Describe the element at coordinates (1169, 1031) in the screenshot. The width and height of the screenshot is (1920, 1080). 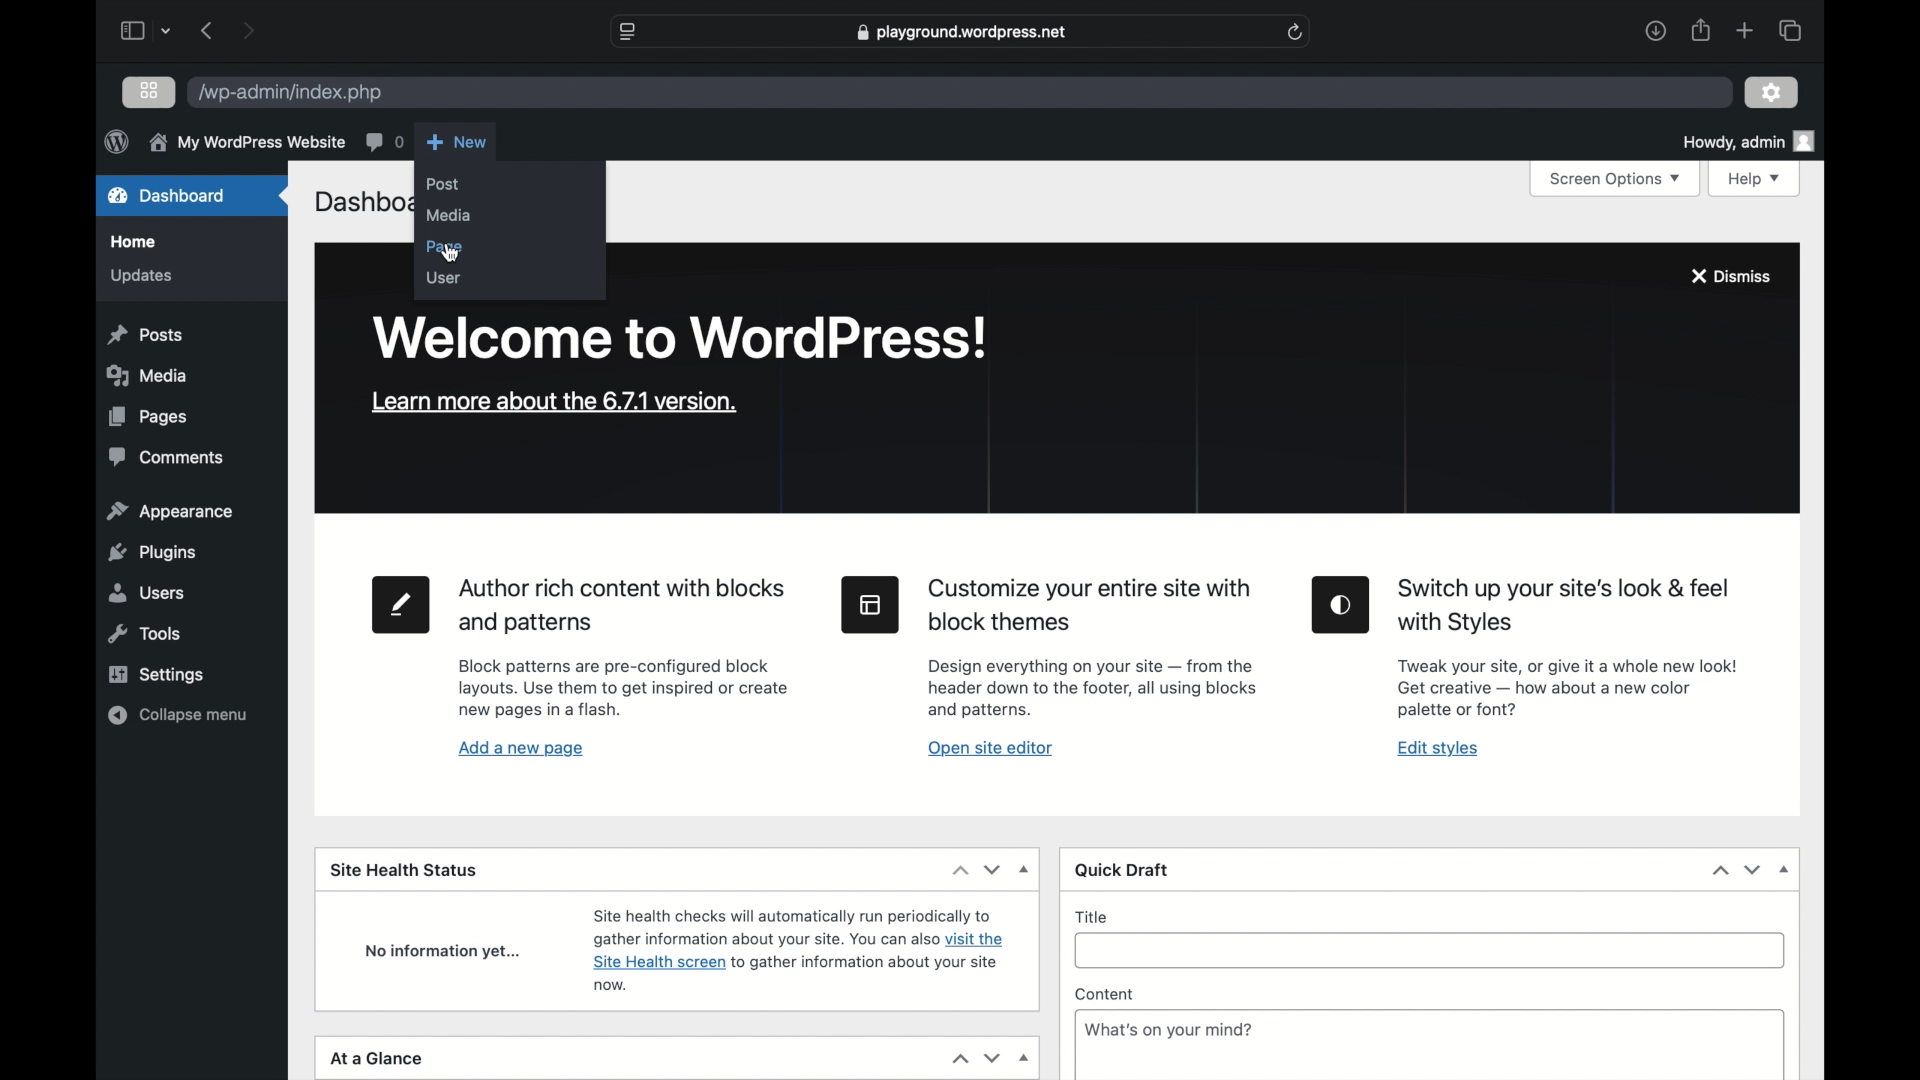
I see `what's on your mind?` at that location.